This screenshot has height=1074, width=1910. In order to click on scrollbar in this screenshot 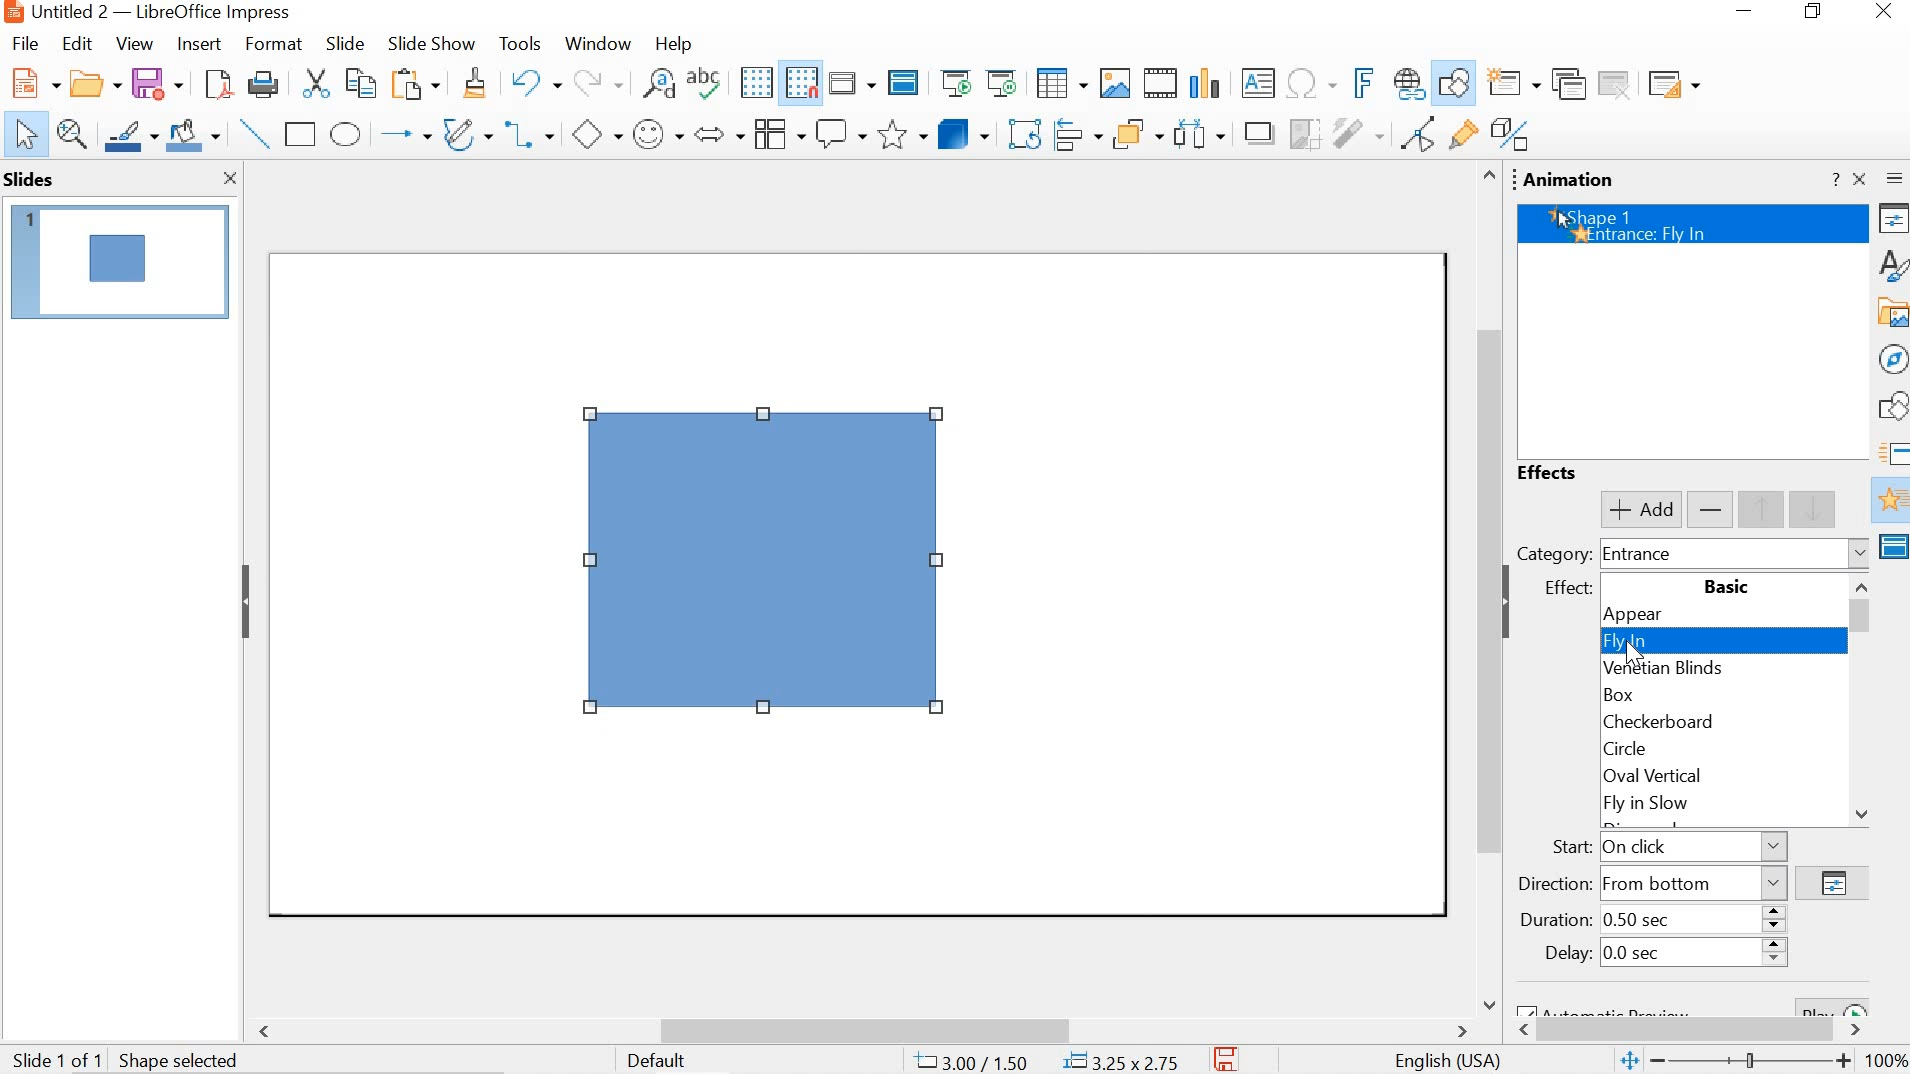, I will do `click(860, 1028)`.